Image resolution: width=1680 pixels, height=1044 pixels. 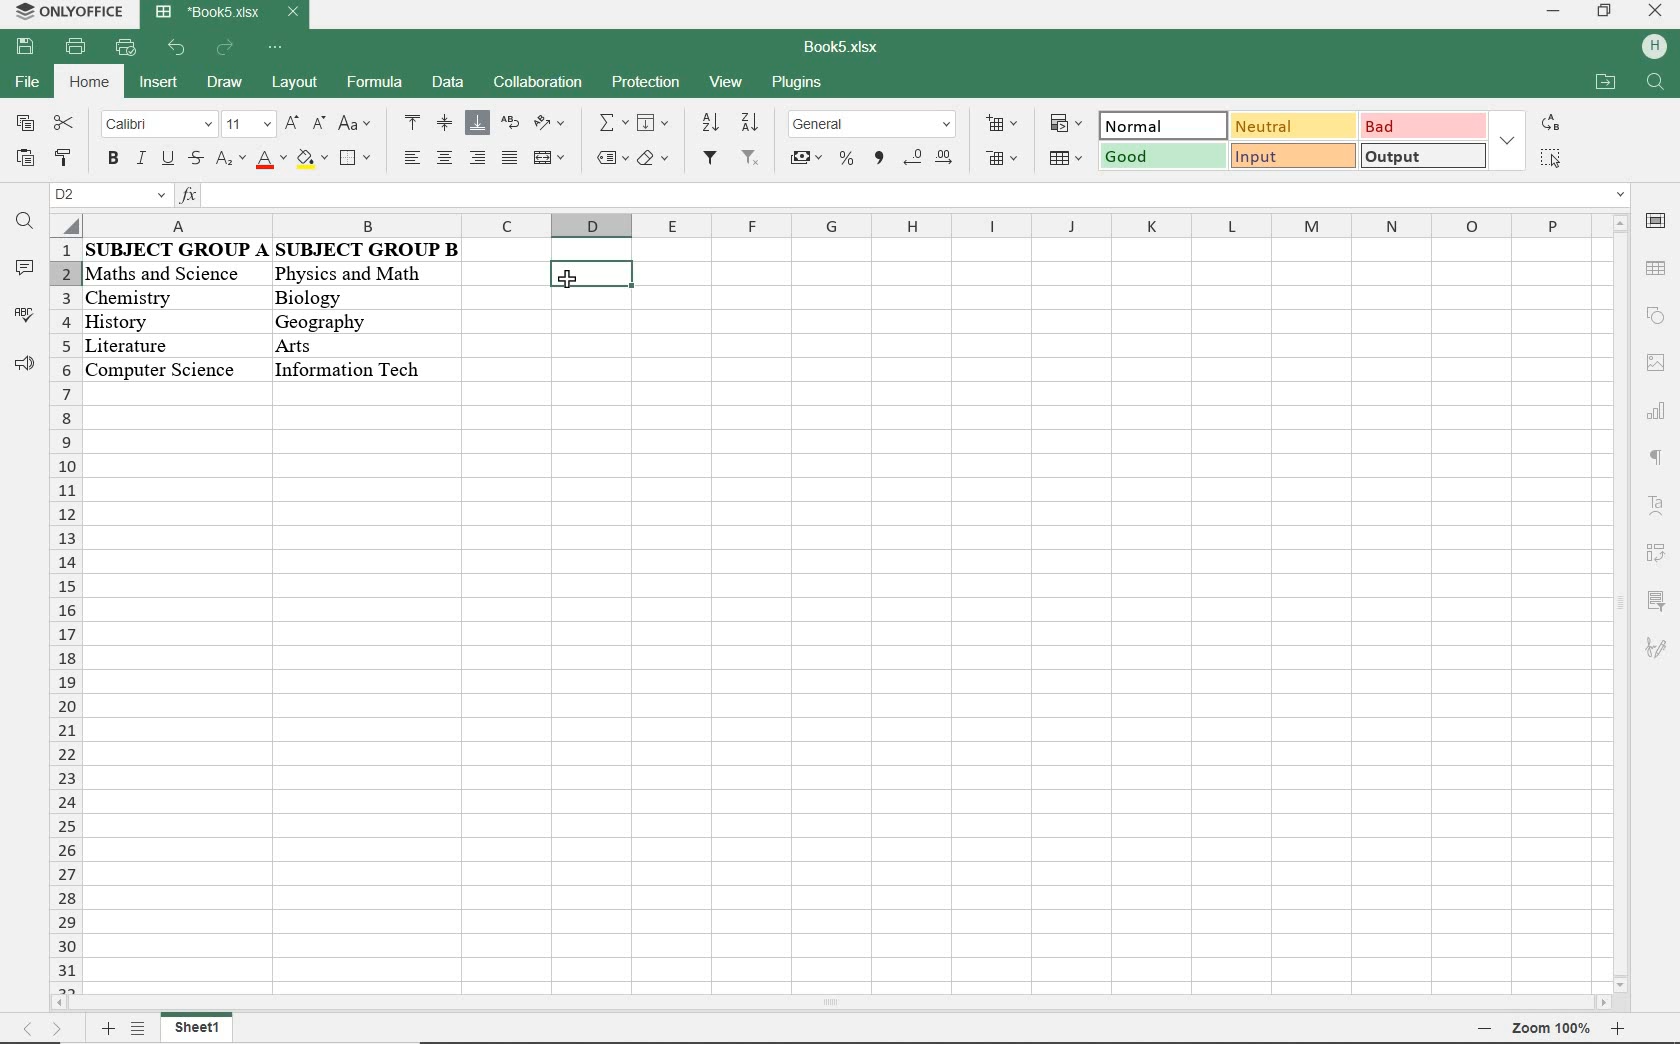 What do you see at coordinates (63, 160) in the screenshot?
I see `copy style` at bounding box center [63, 160].